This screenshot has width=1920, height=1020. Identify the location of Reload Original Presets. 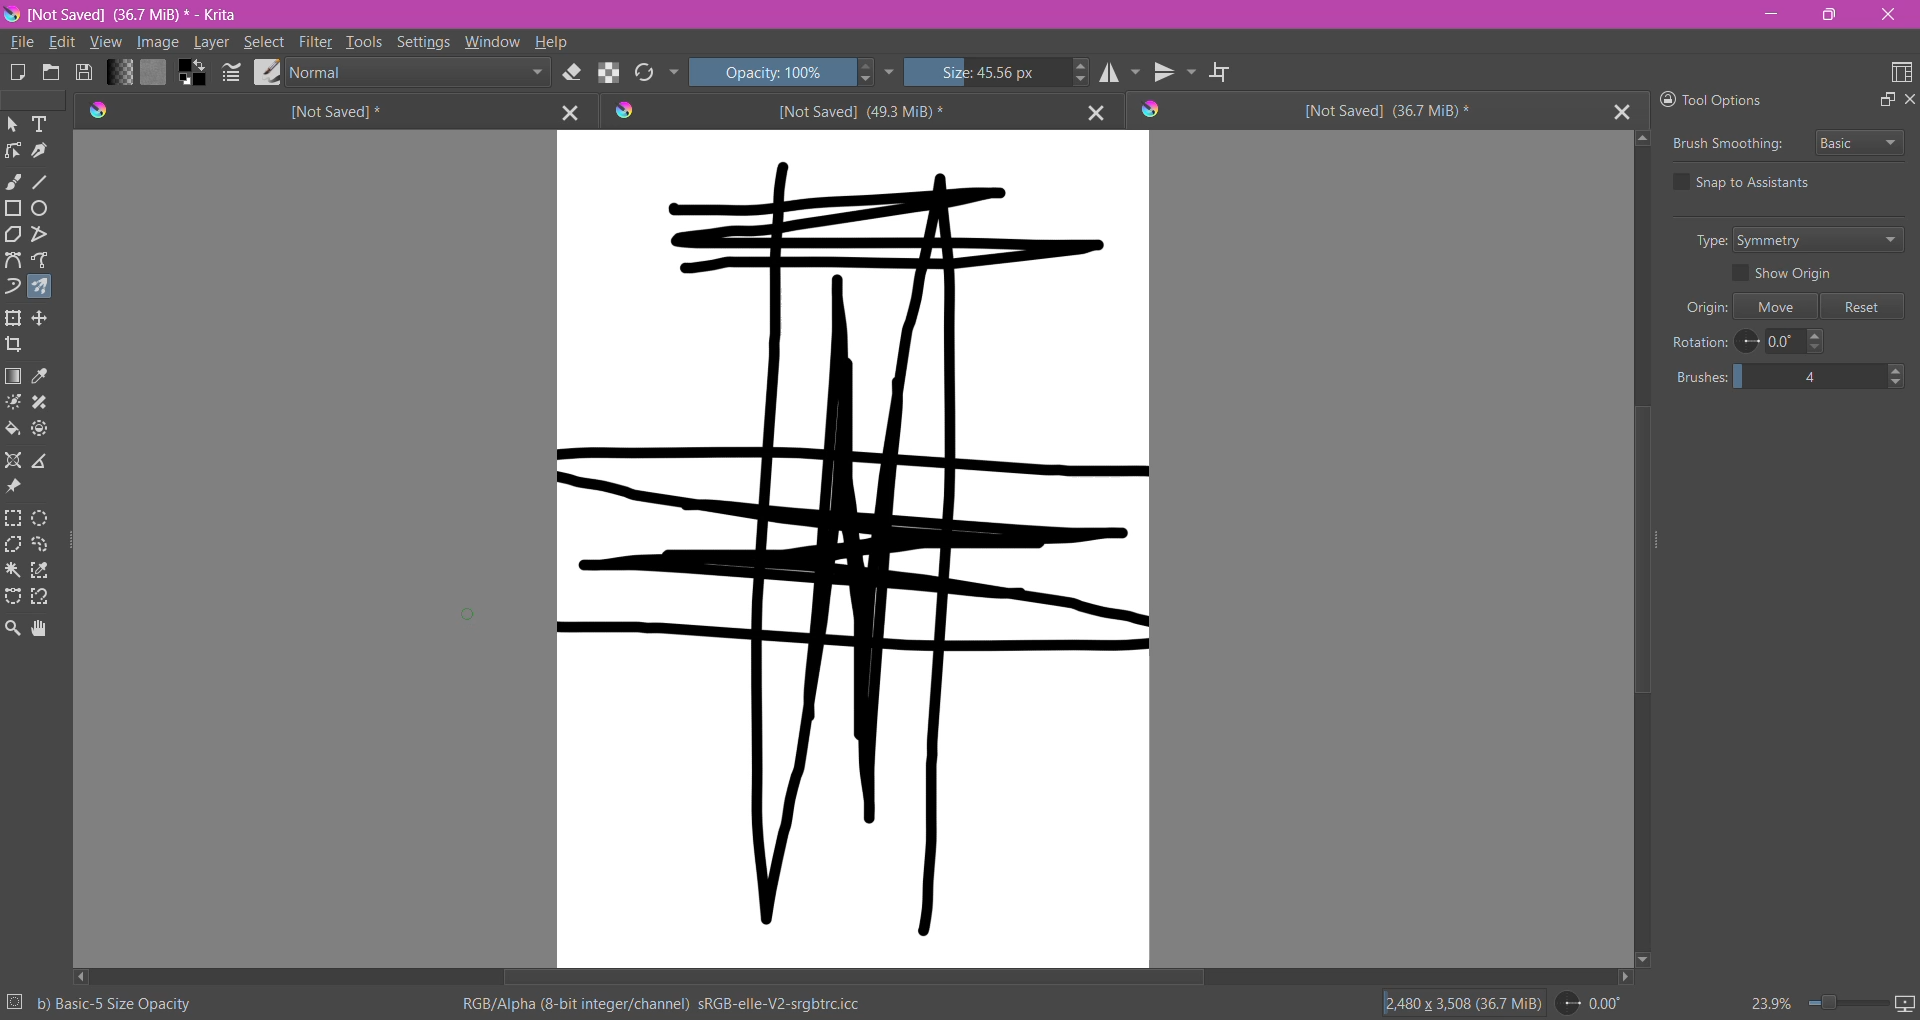
(643, 73).